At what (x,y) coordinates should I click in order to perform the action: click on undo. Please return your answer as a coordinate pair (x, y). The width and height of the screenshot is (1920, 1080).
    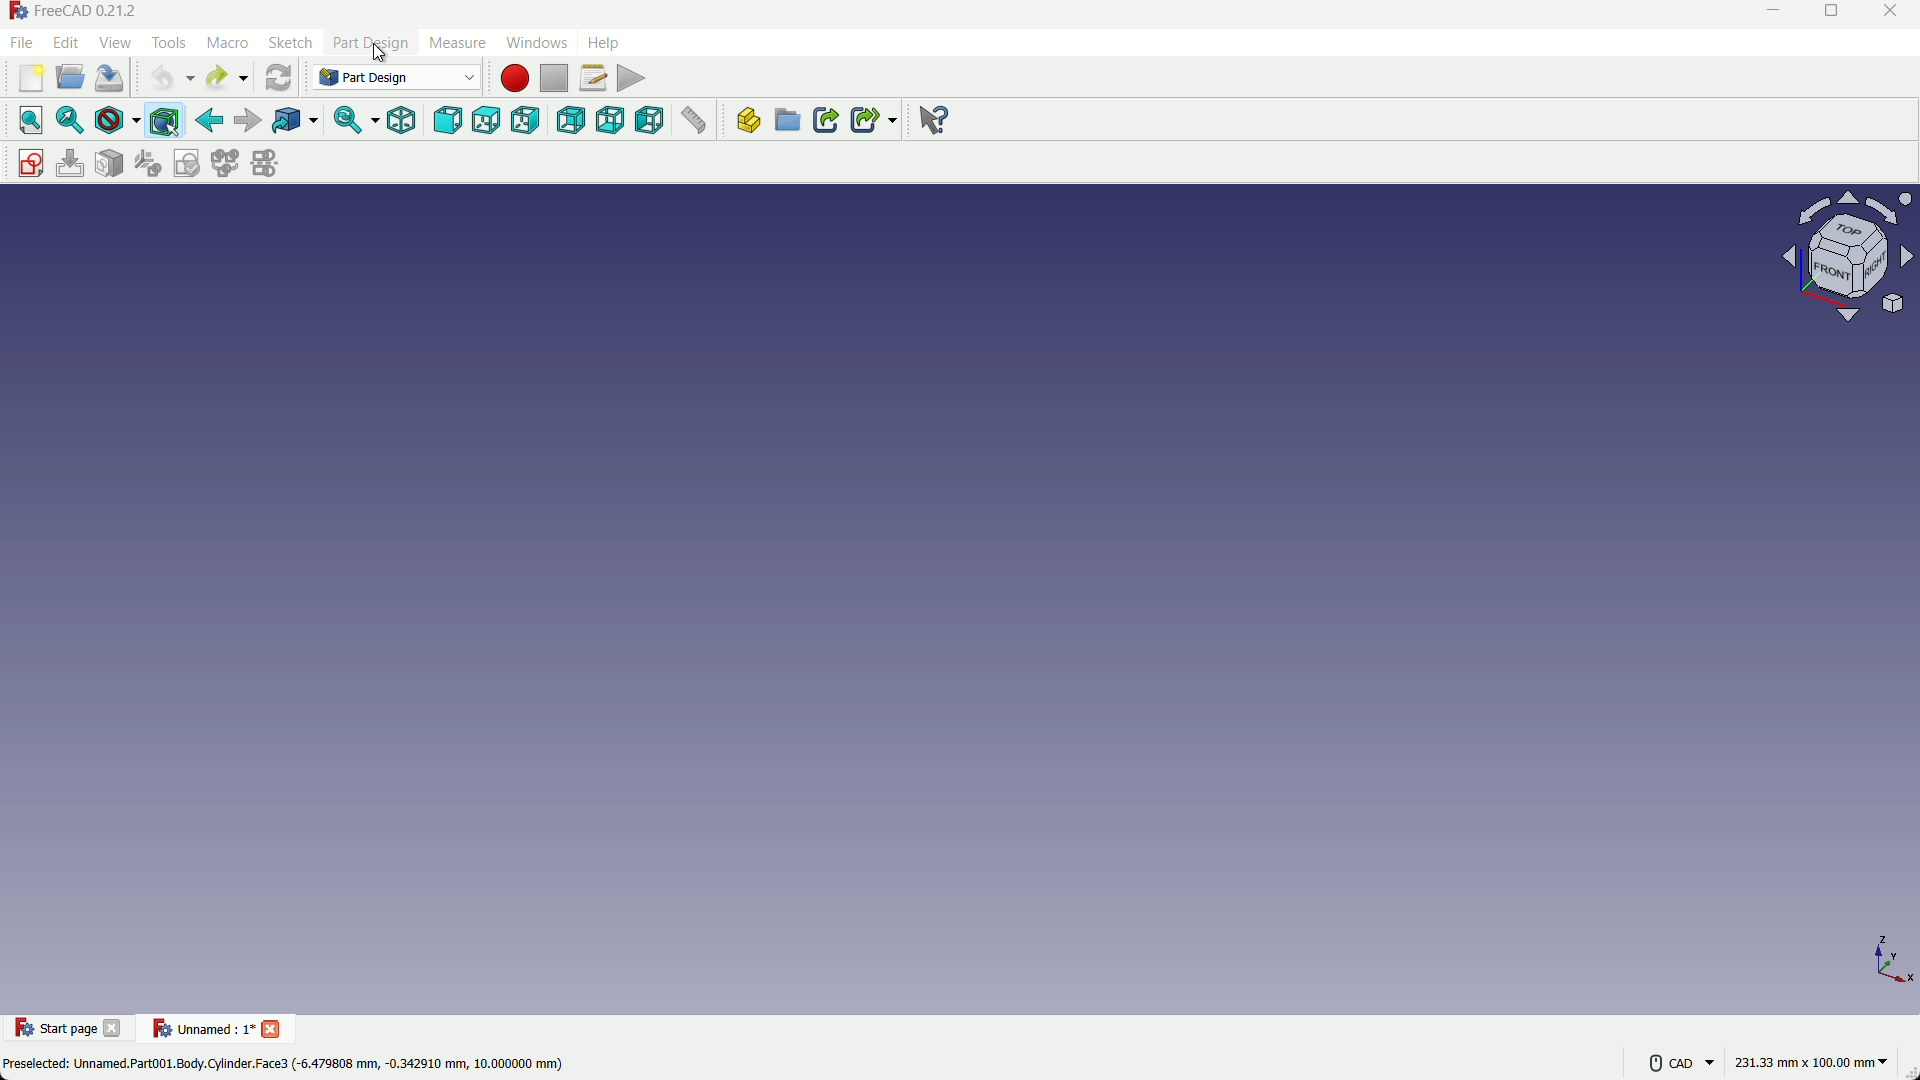
    Looking at the image, I should click on (162, 80).